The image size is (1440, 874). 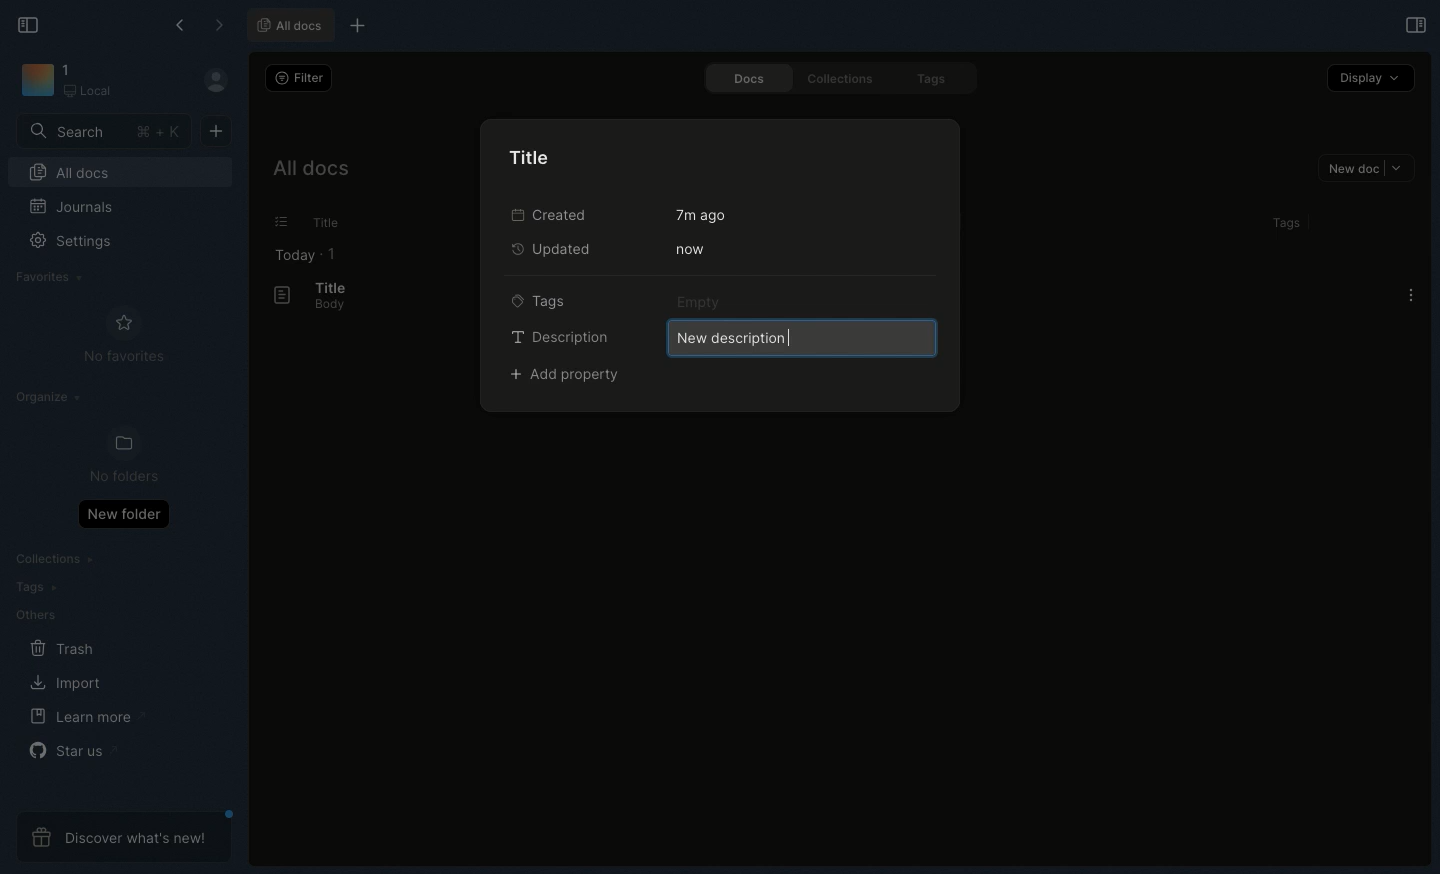 What do you see at coordinates (704, 215) in the screenshot?
I see `7m ago` at bounding box center [704, 215].